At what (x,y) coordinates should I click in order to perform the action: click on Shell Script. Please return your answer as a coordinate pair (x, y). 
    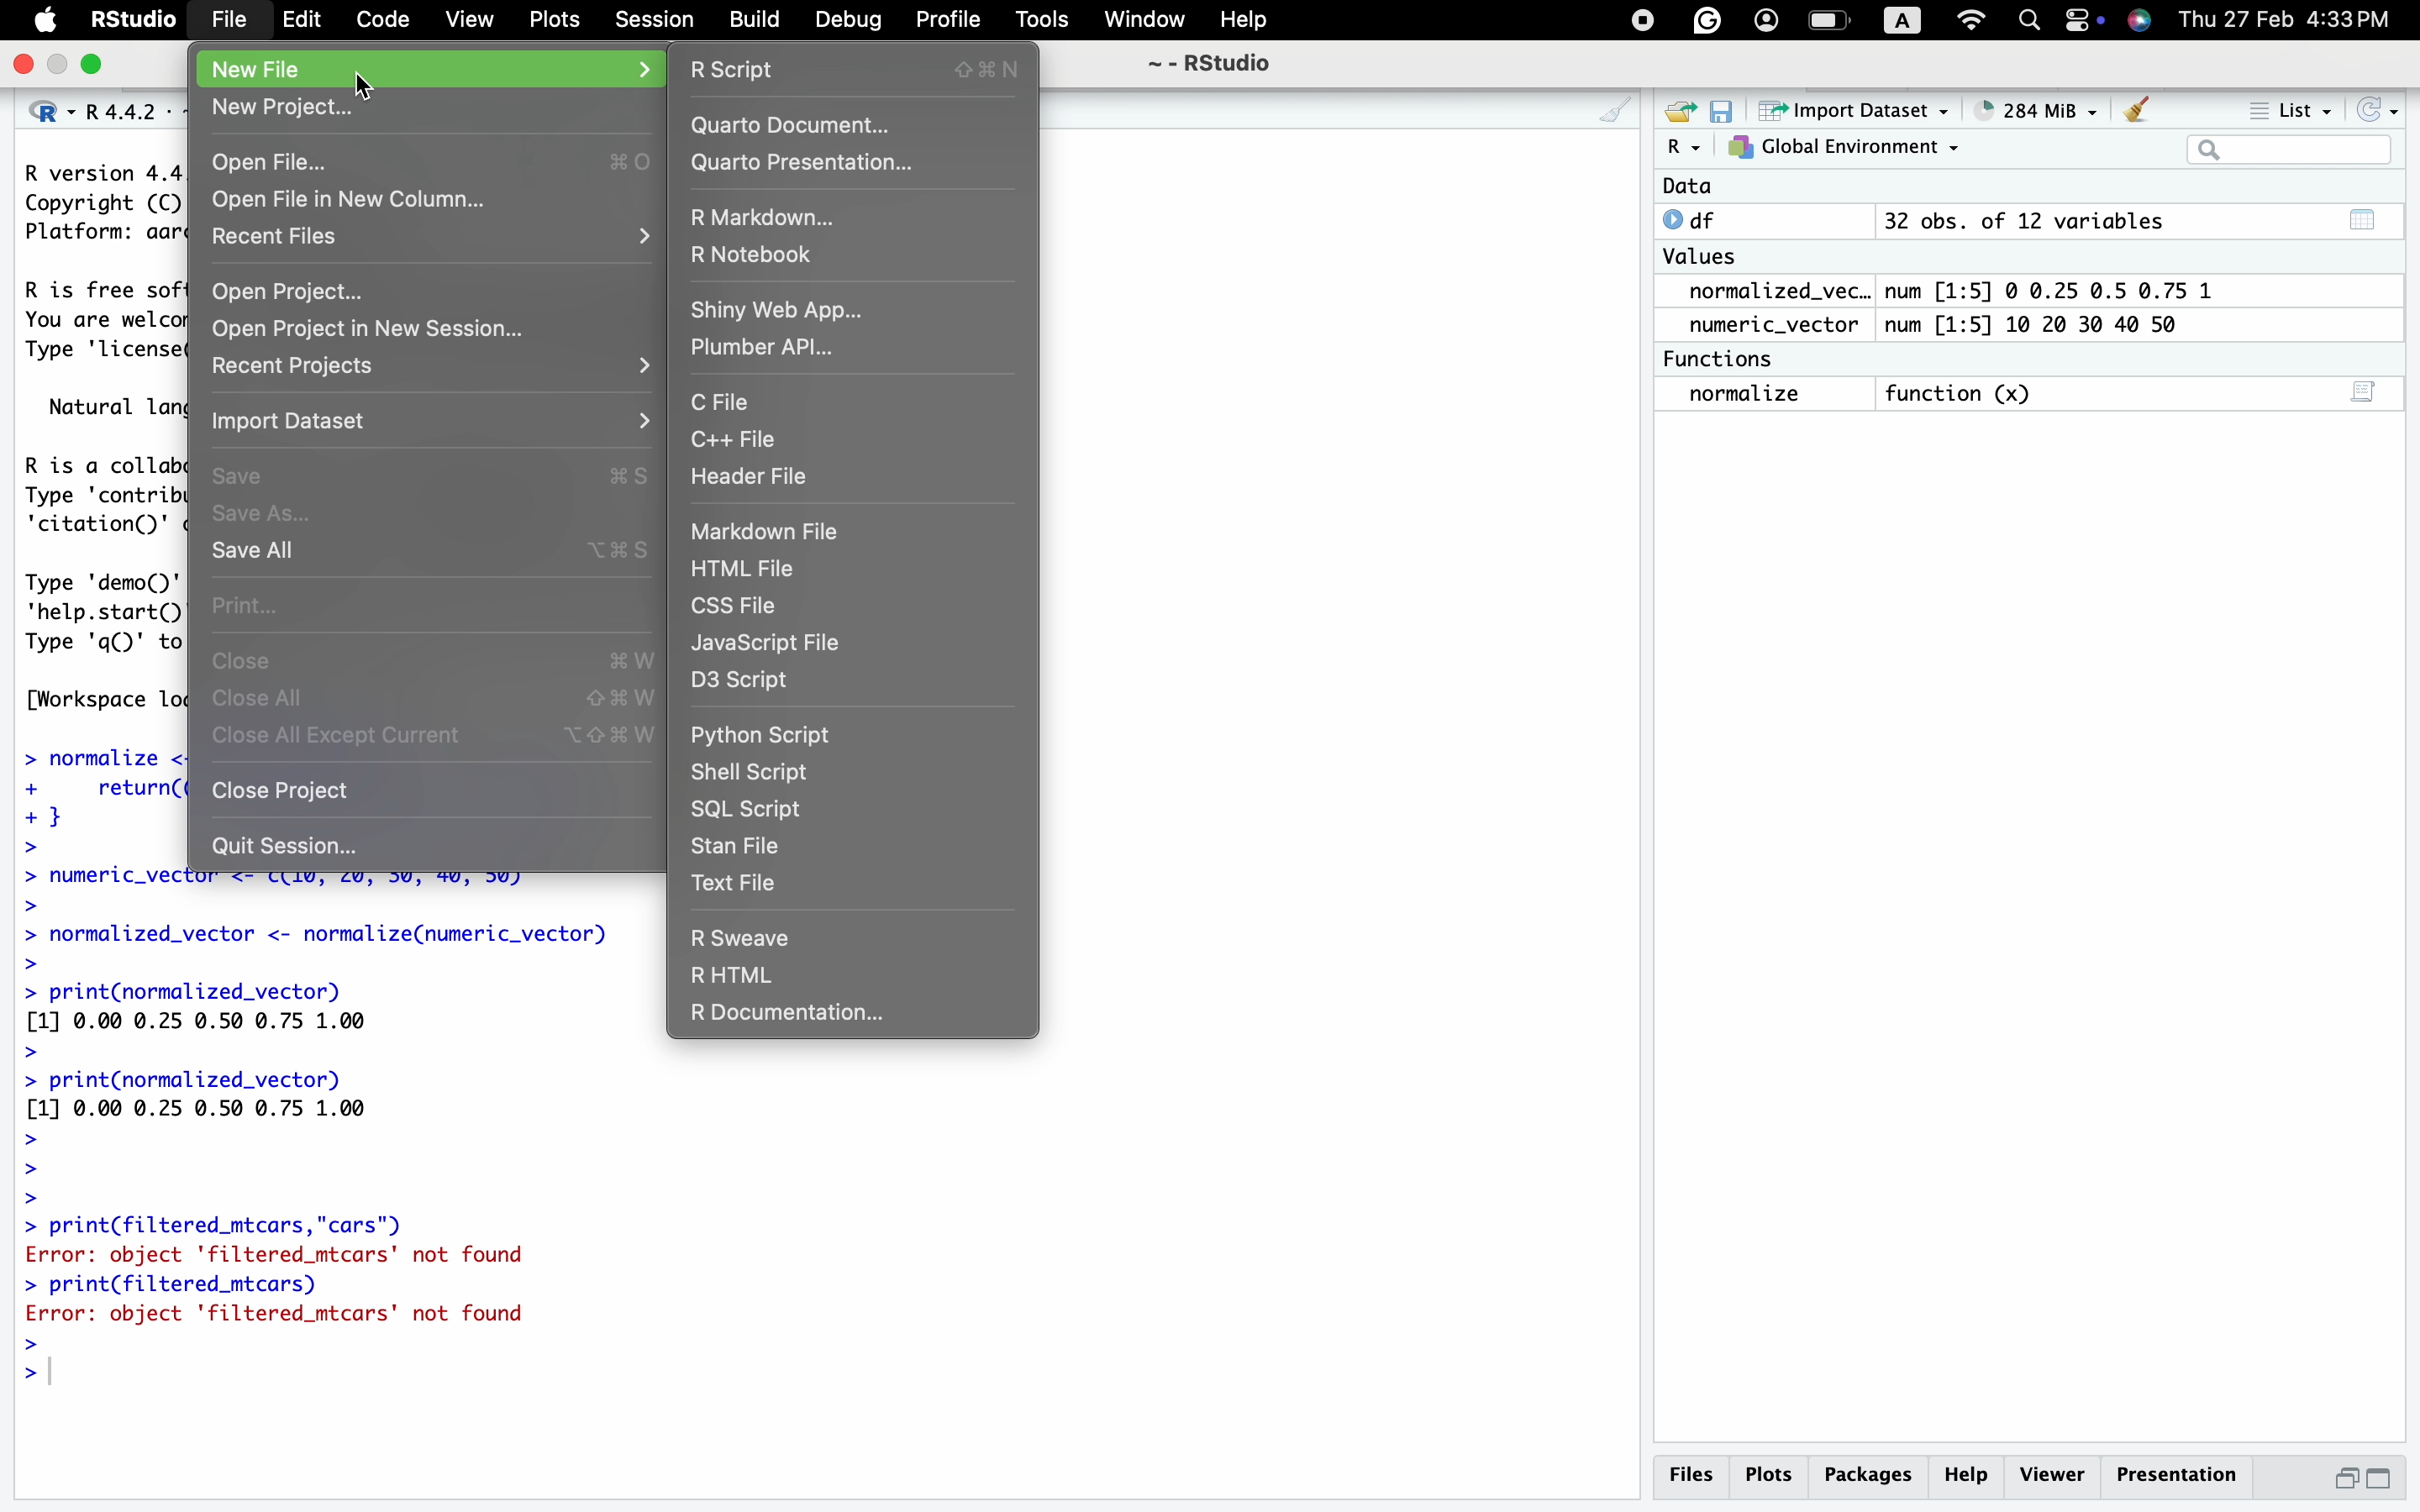
    Looking at the image, I should click on (758, 770).